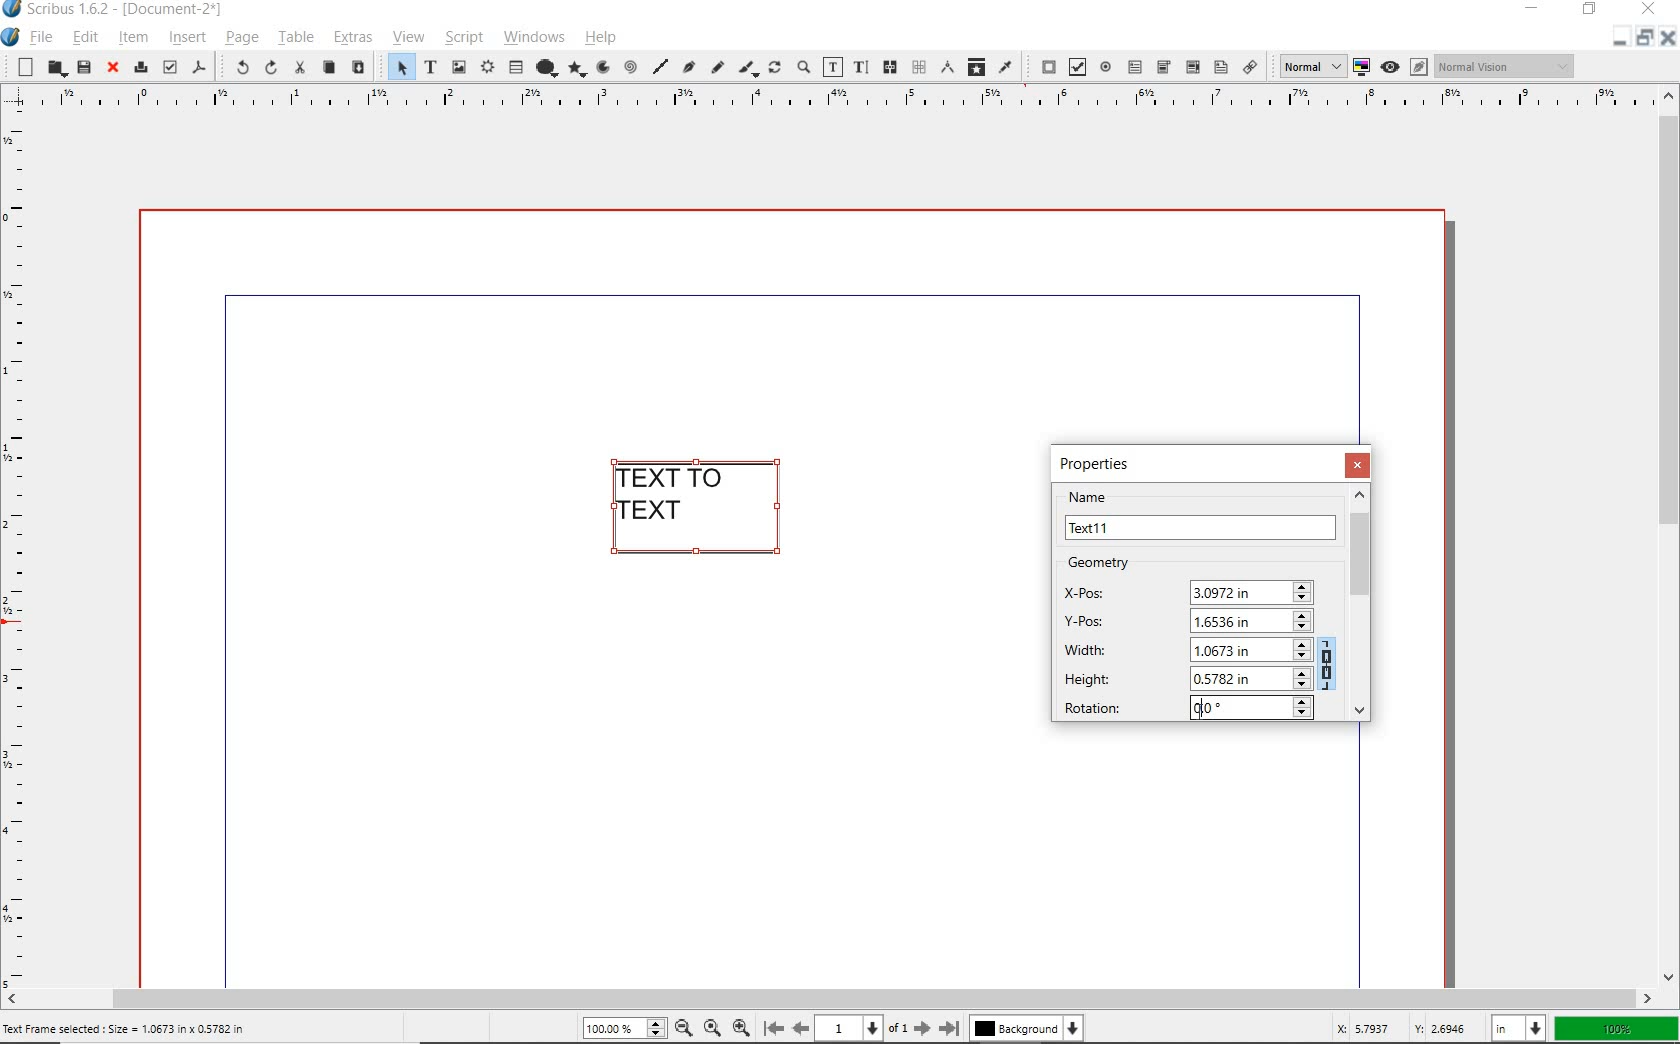 The image size is (1680, 1044). I want to click on preflight verifier, so click(169, 69).